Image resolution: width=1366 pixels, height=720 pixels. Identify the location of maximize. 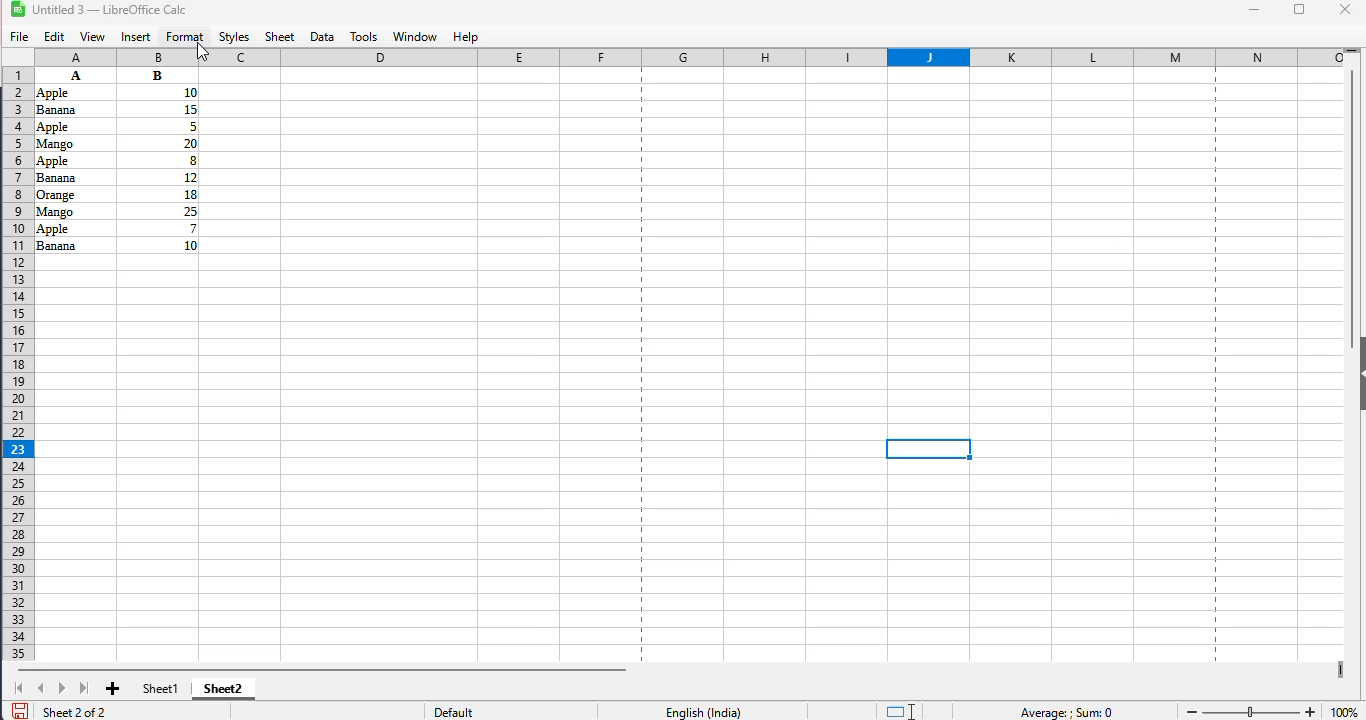
(1301, 9).